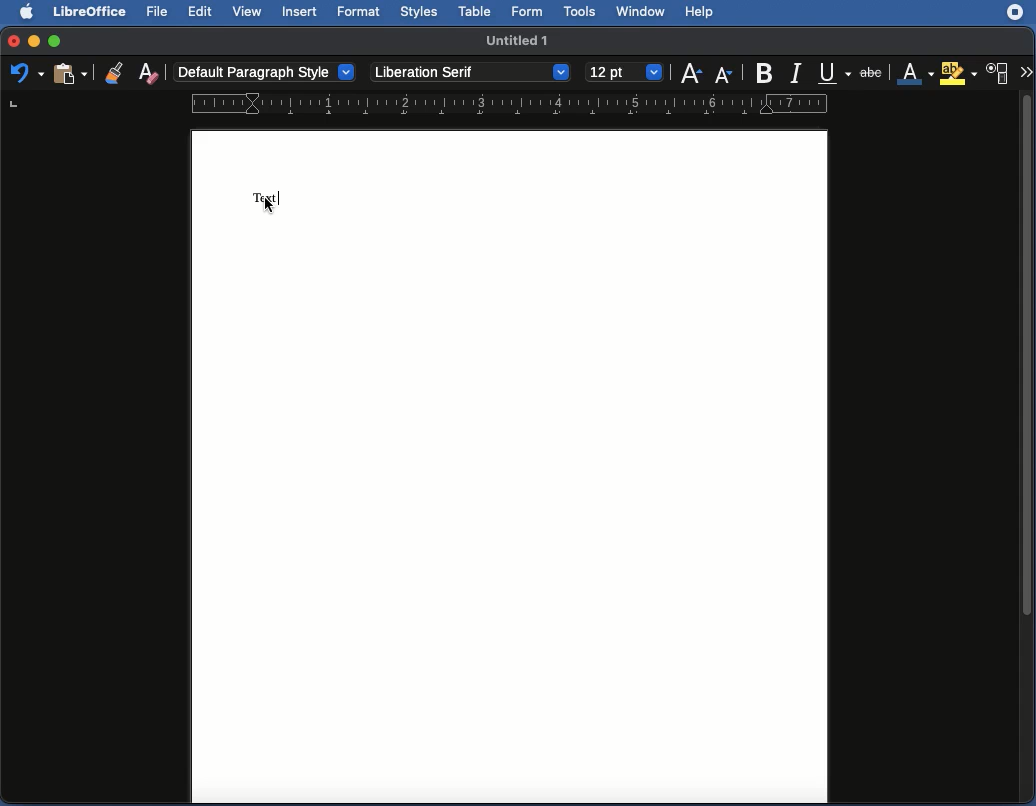 This screenshot has height=806, width=1036. Describe the element at coordinates (249, 12) in the screenshot. I see `View` at that location.